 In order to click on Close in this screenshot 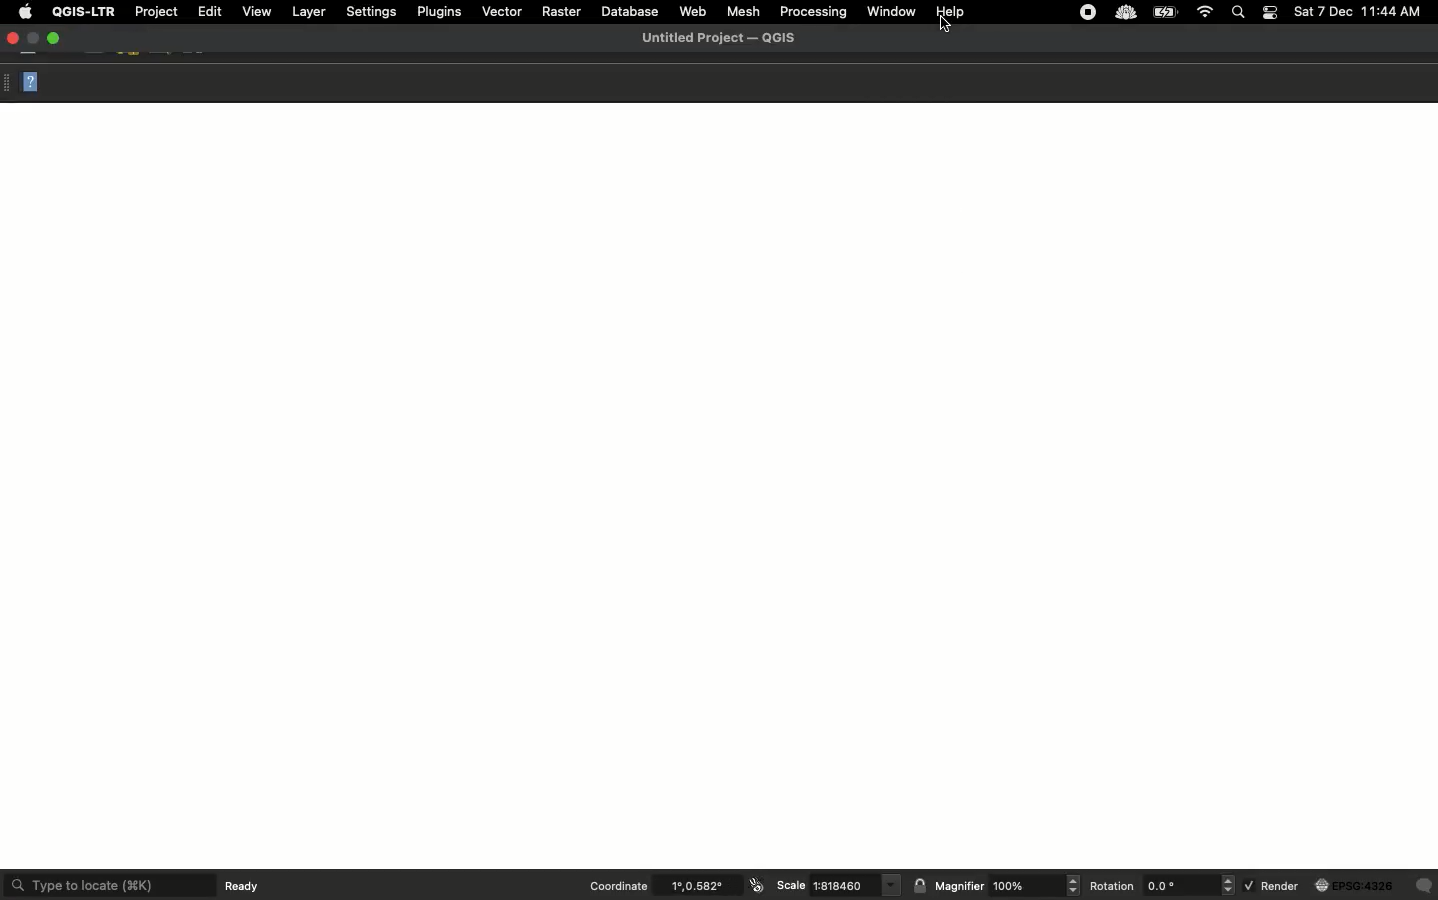, I will do `click(13, 39)`.